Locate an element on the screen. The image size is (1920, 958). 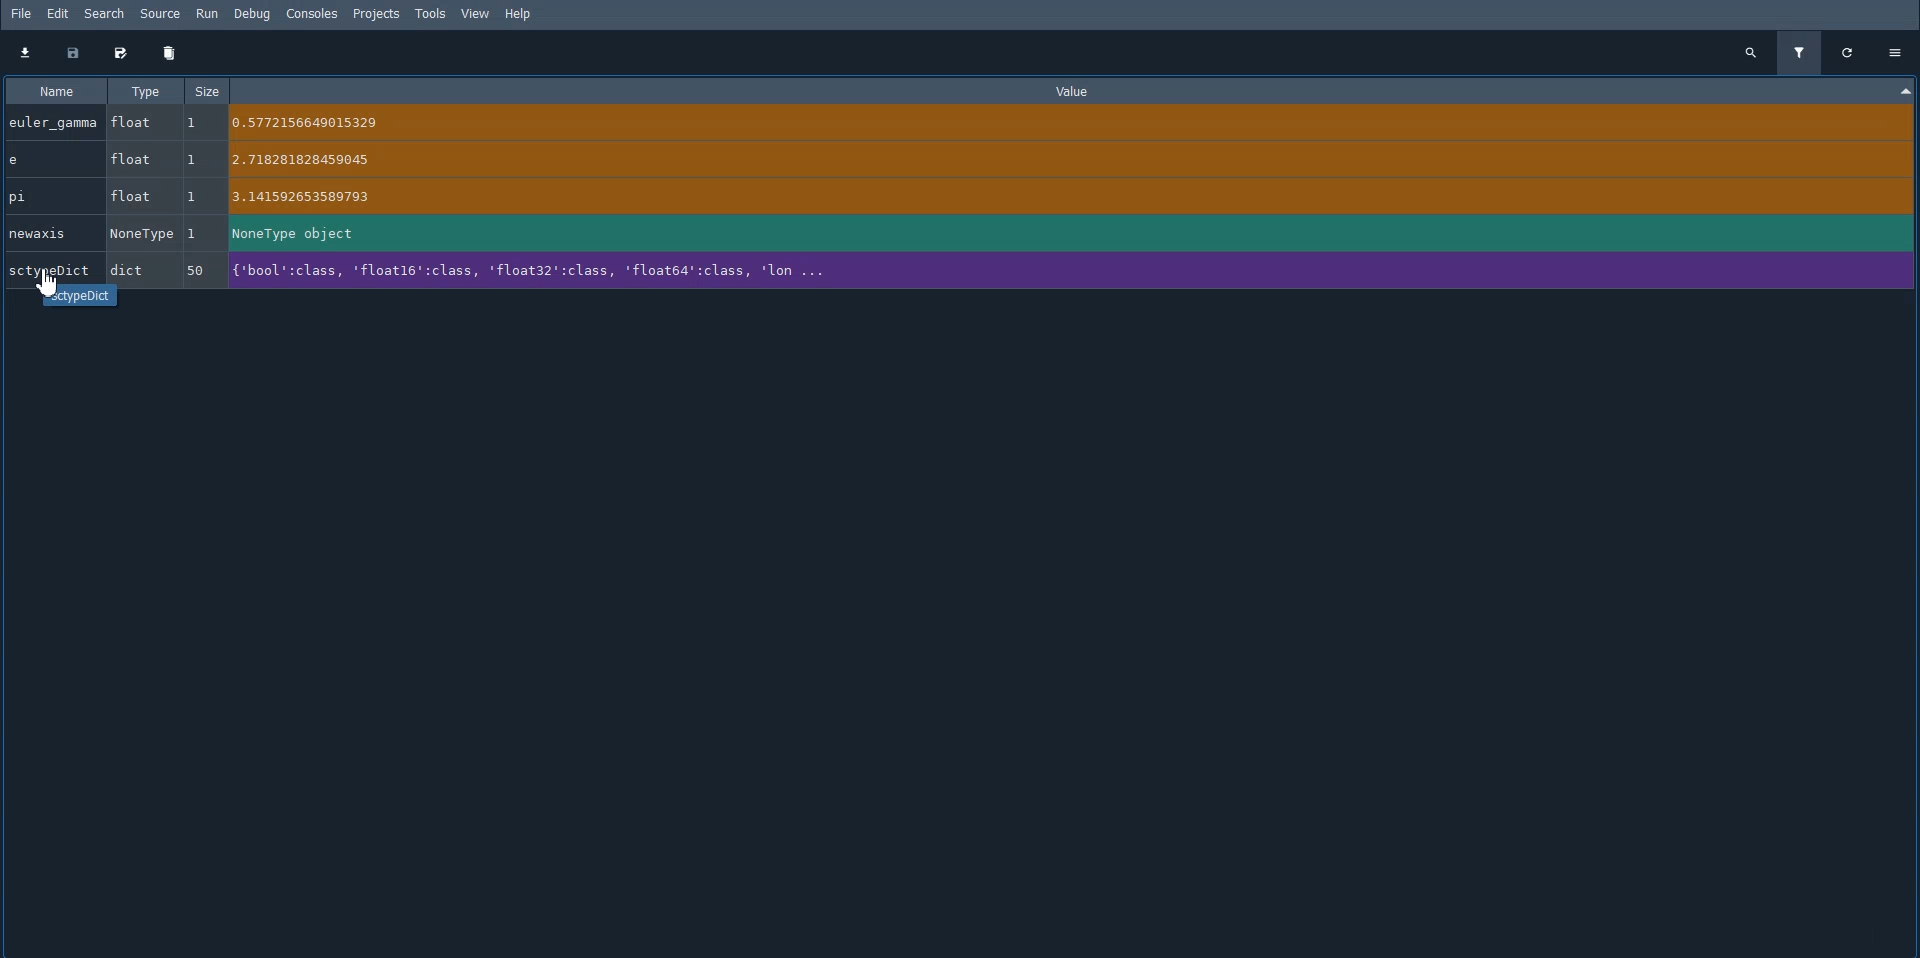
Remove all variables is located at coordinates (169, 54).